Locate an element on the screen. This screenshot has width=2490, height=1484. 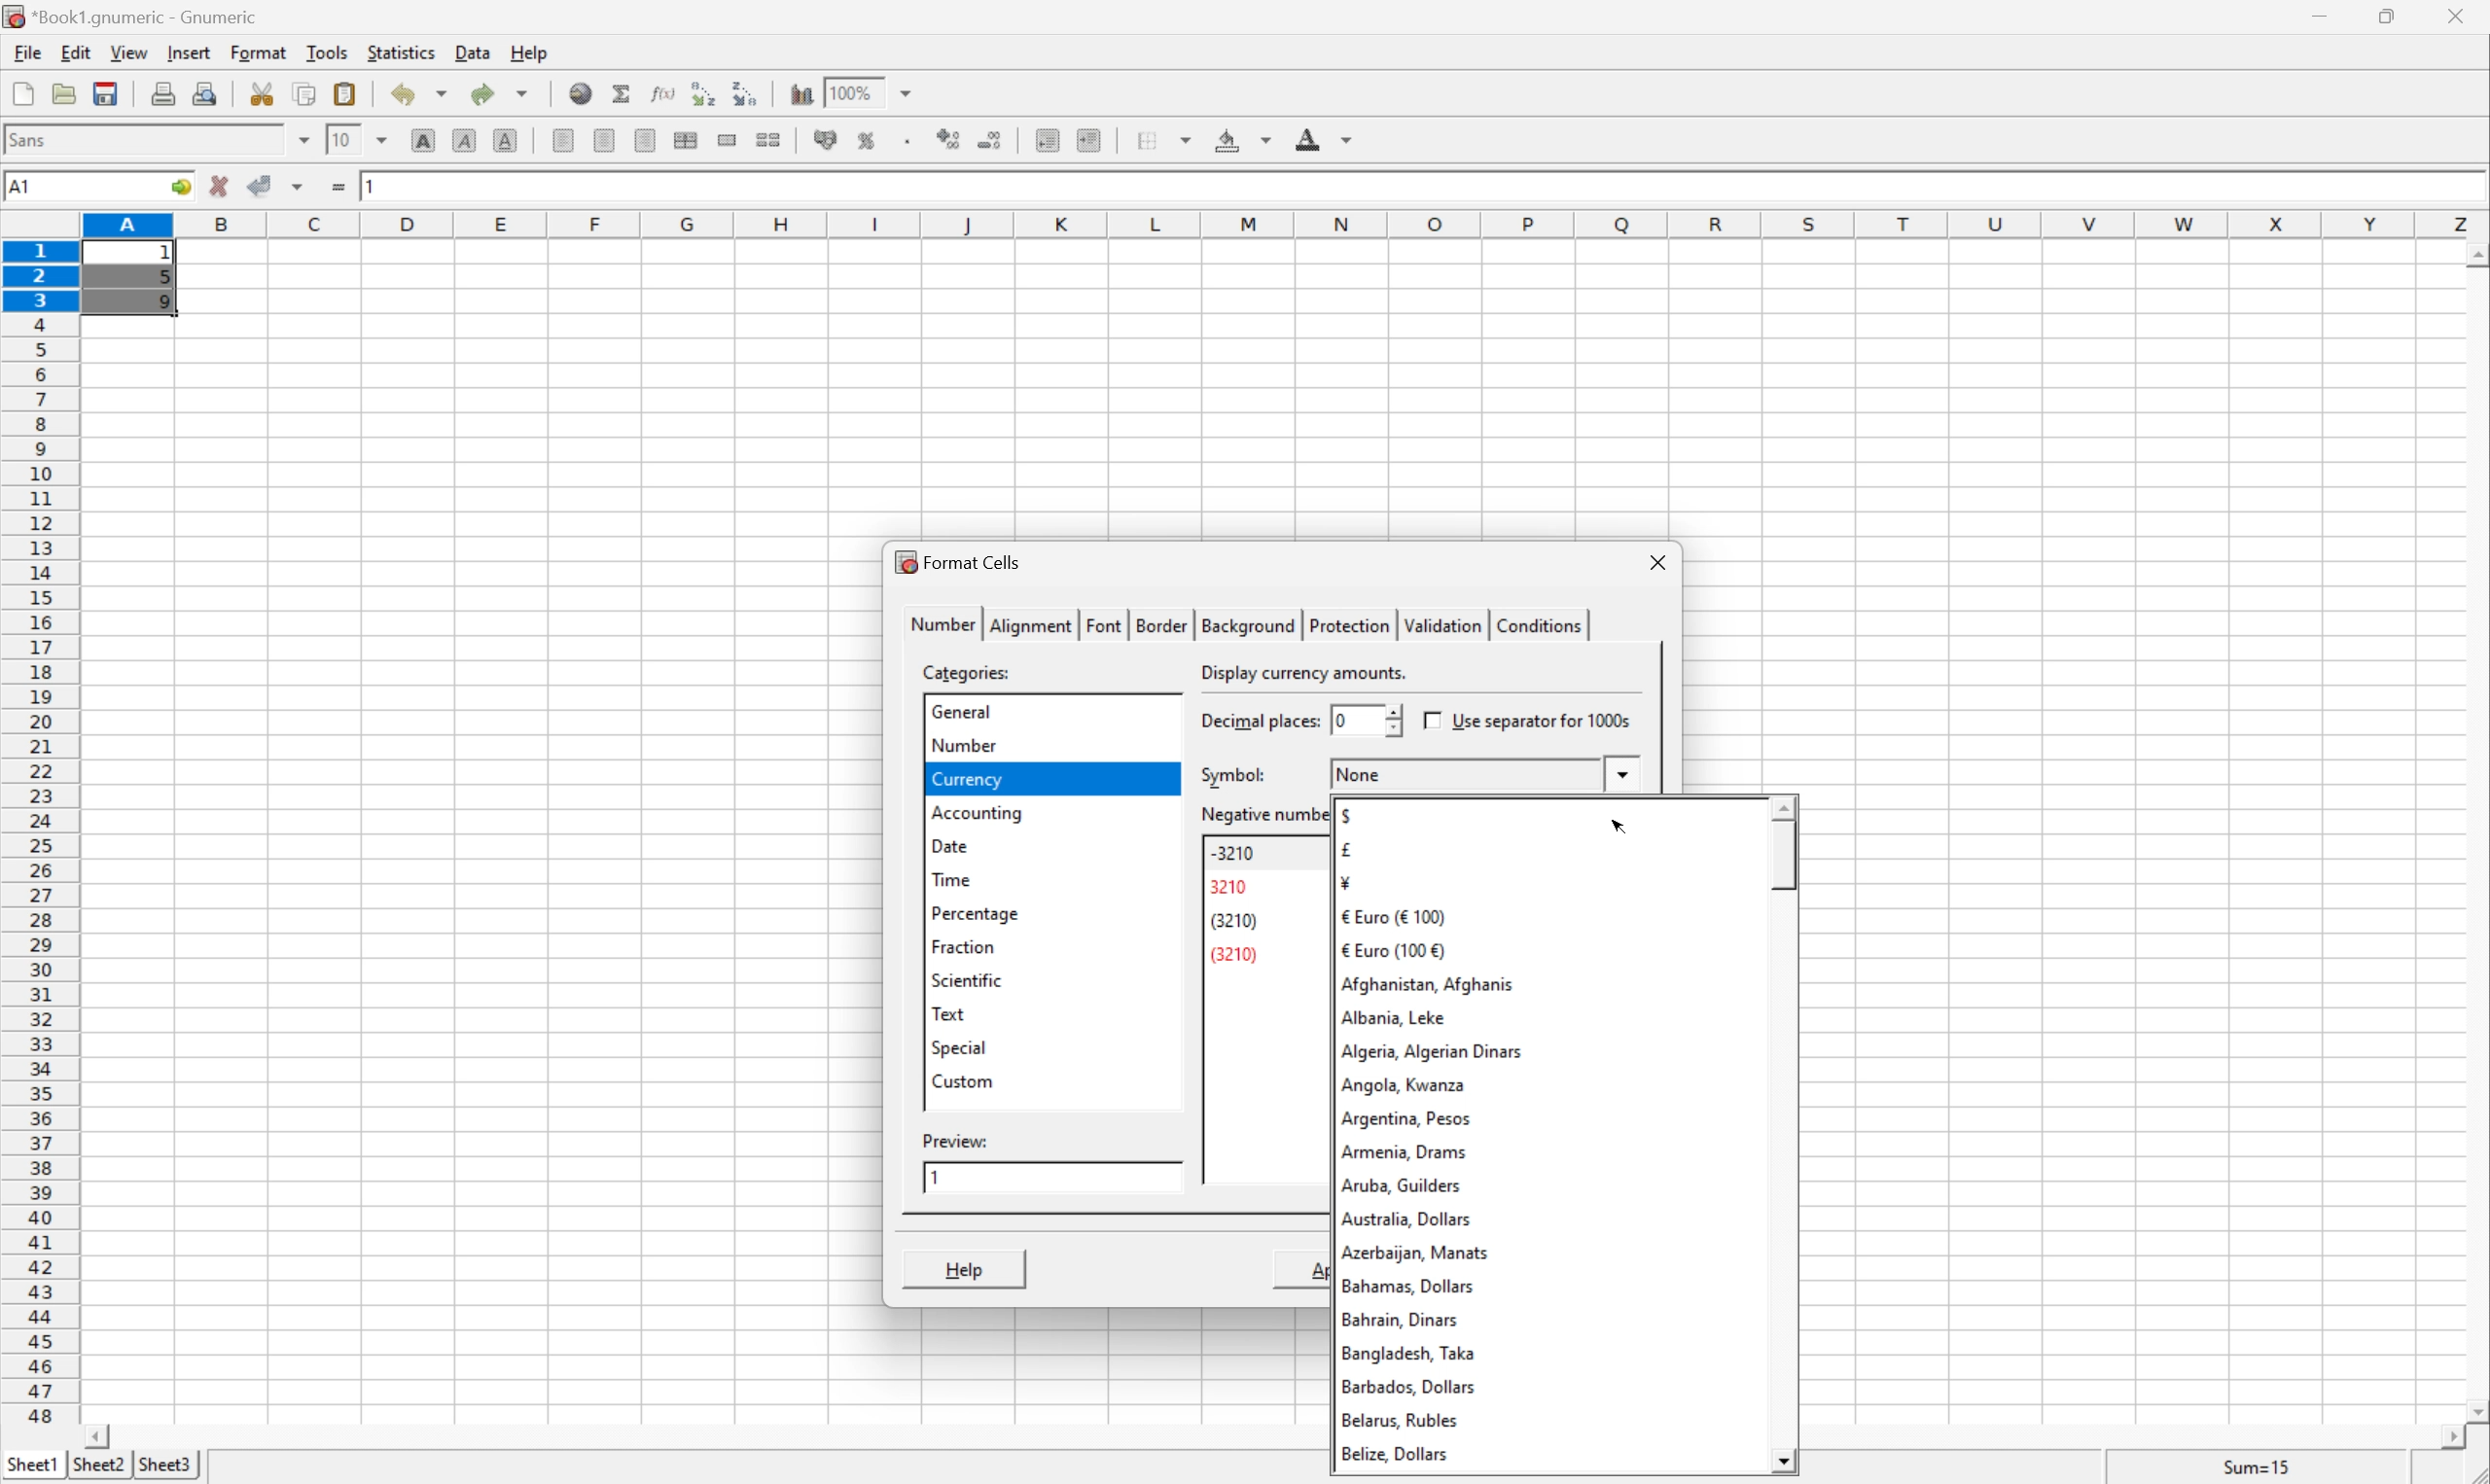
redo is located at coordinates (500, 93).